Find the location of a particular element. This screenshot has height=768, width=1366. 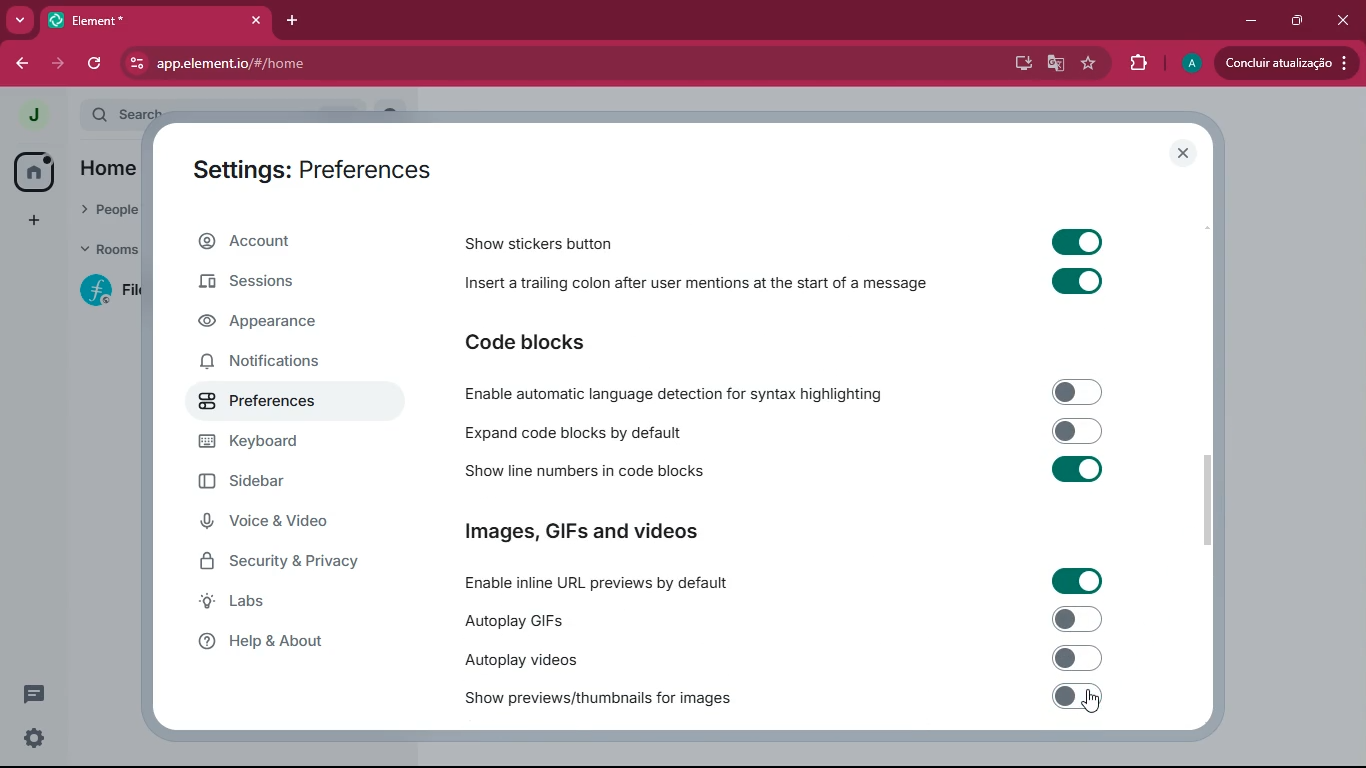

Close is located at coordinates (1344, 20).